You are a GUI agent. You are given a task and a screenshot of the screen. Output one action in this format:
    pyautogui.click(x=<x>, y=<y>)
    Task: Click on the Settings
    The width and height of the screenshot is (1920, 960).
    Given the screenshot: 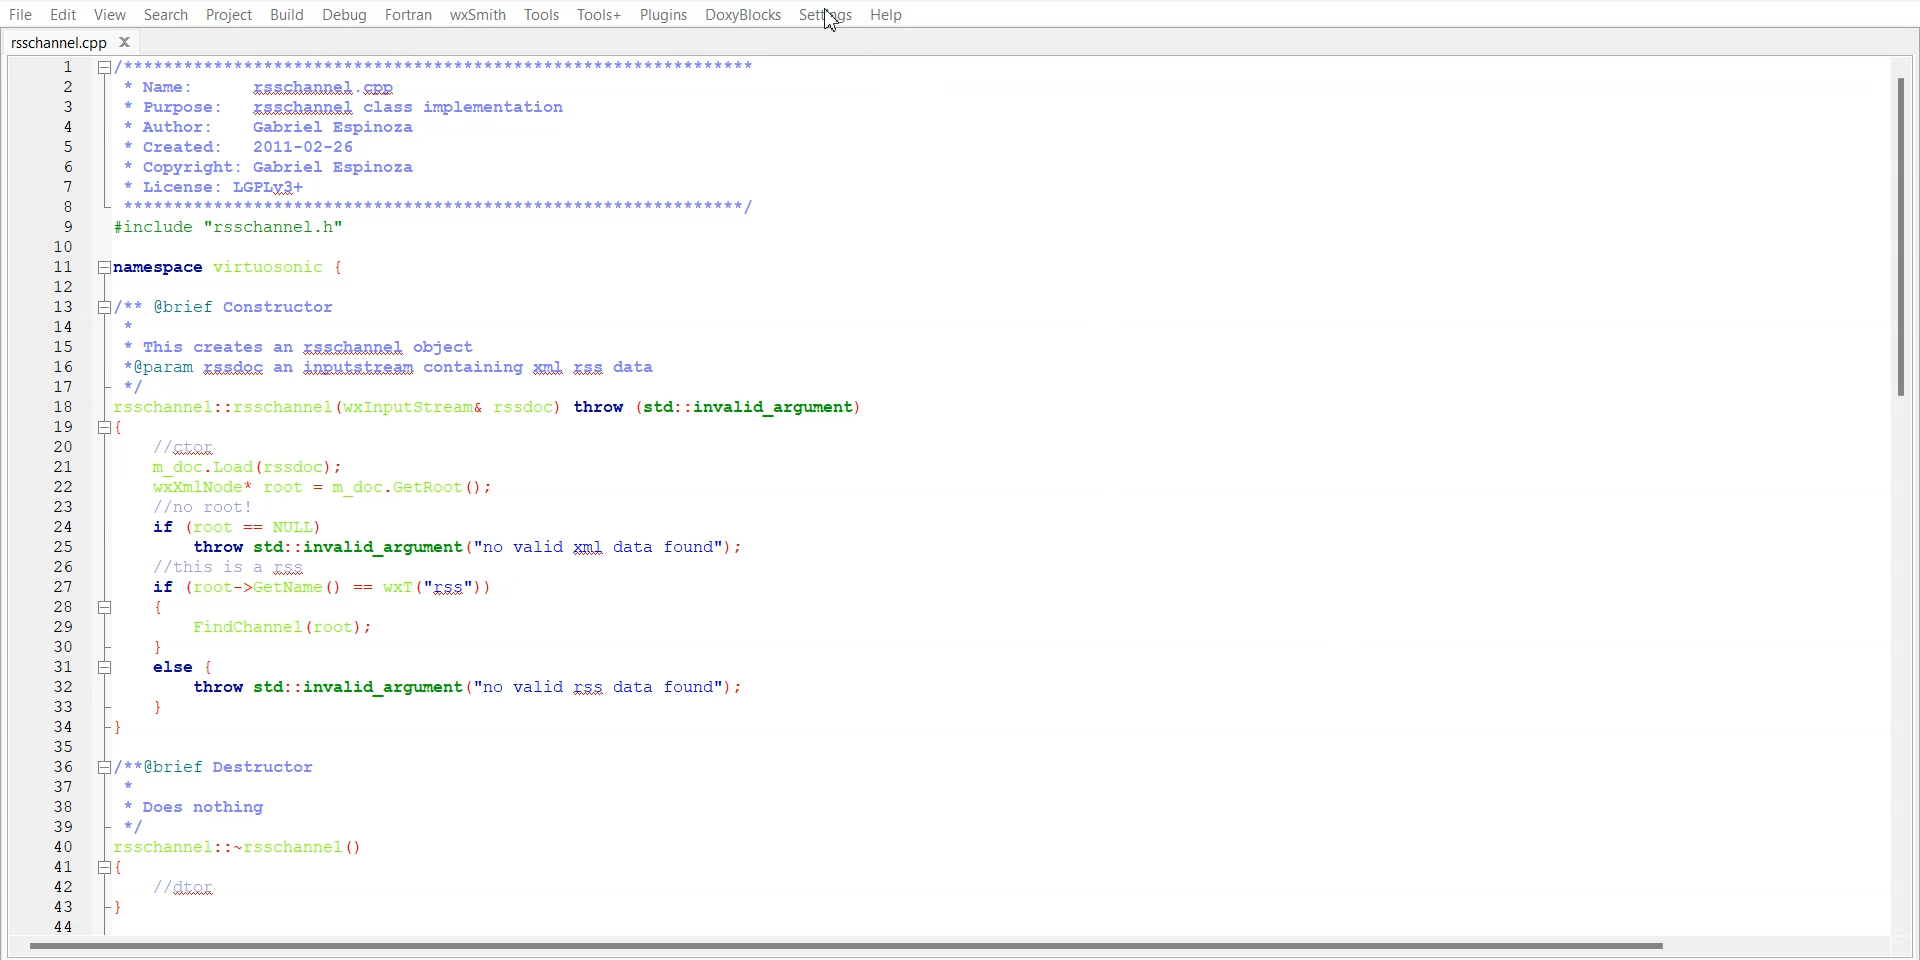 What is the action you would take?
    pyautogui.click(x=827, y=14)
    